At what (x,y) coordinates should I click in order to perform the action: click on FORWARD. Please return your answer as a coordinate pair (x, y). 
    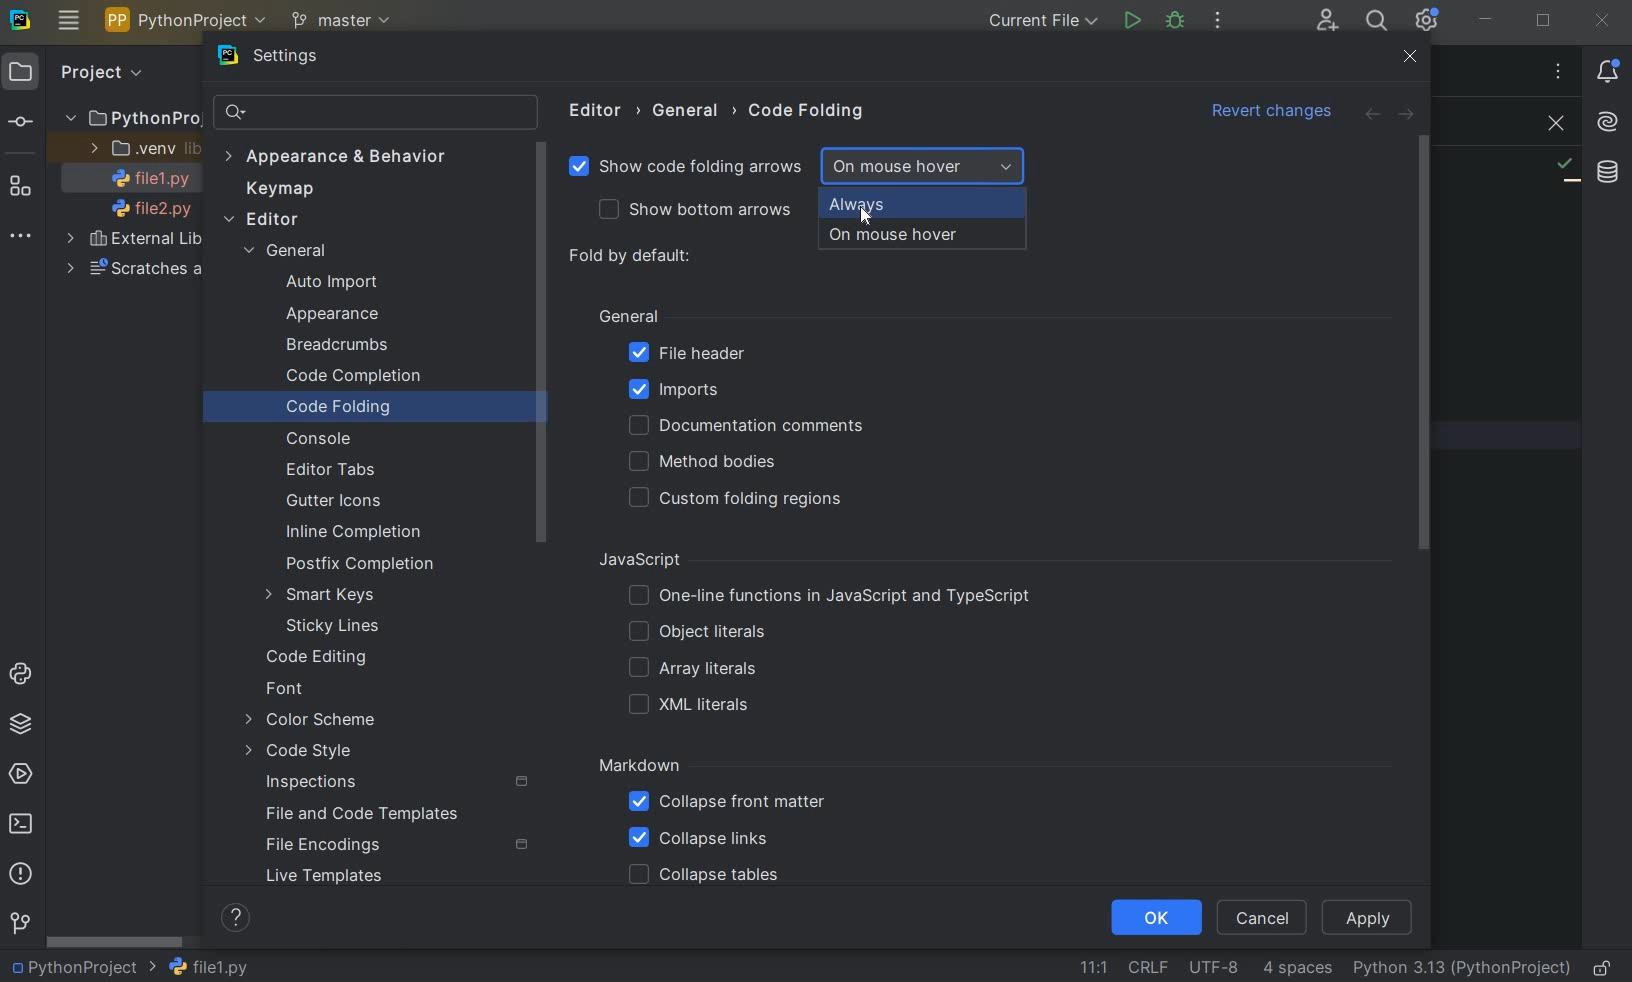
    Looking at the image, I should click on (1408, 116).